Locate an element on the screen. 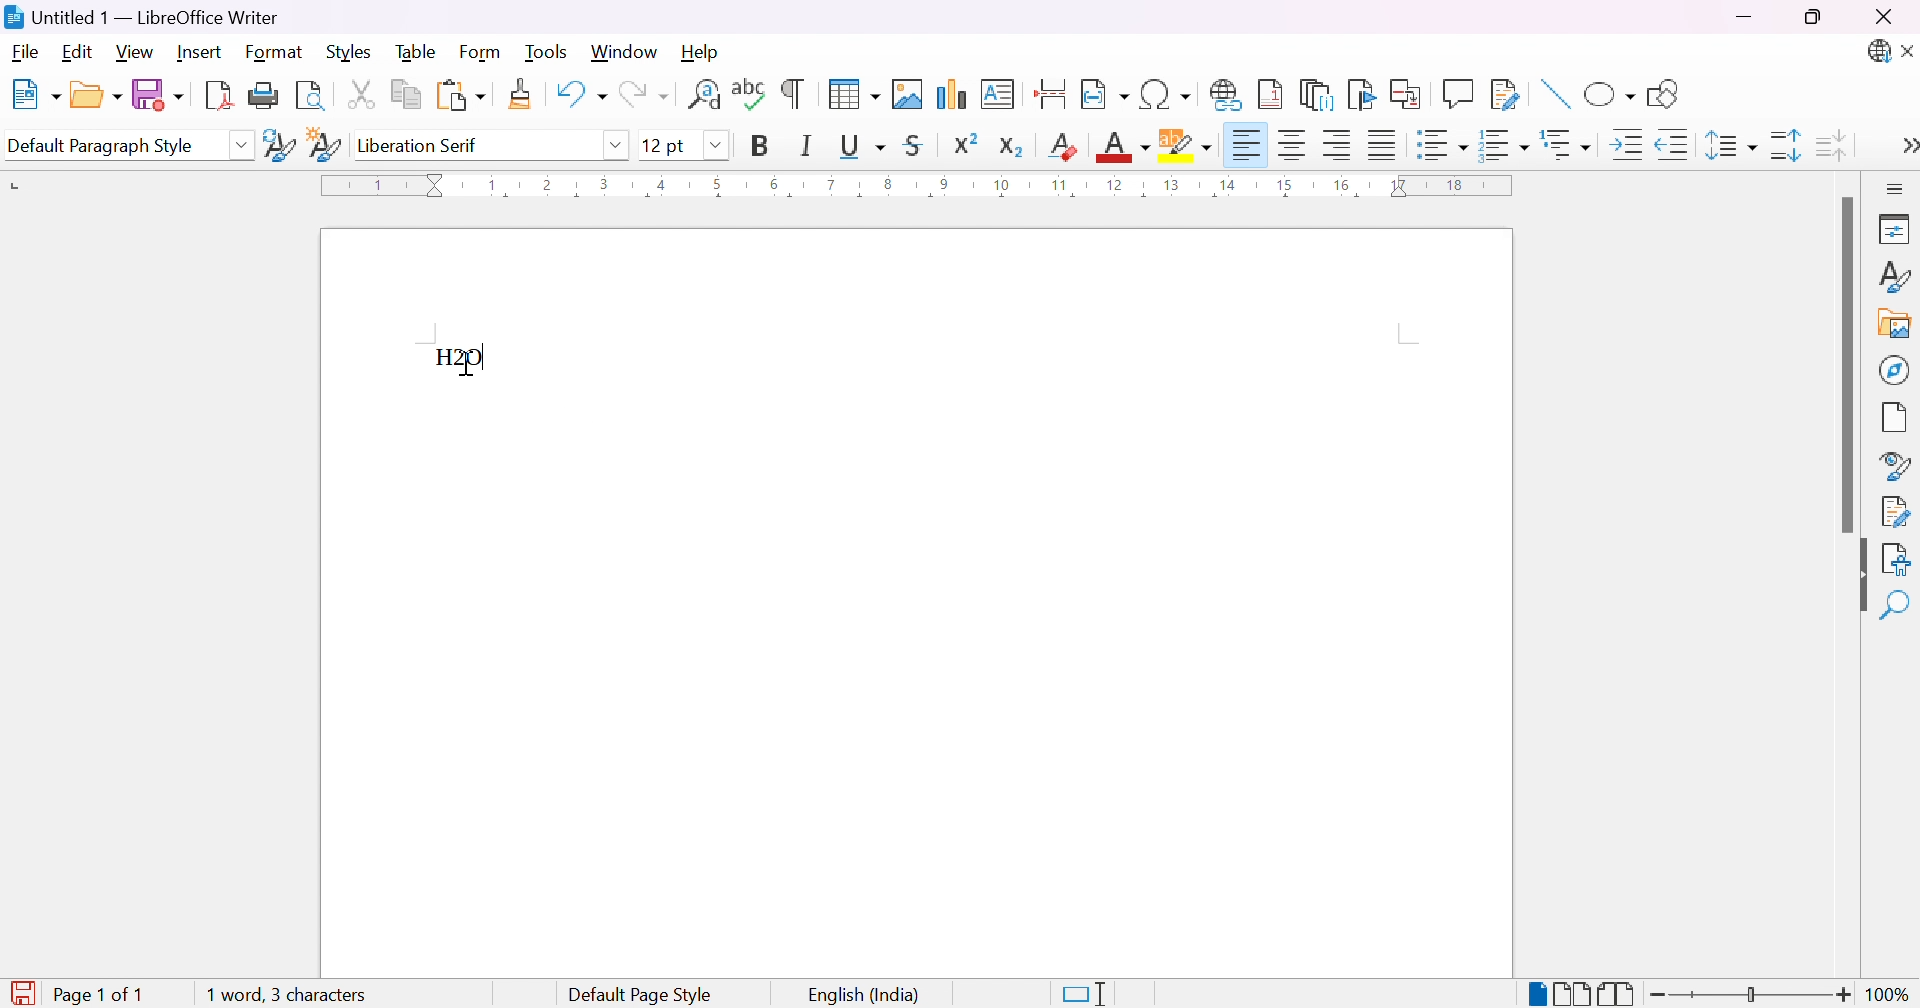 This screenshot has height=1008, width=1920. Untitled 1 - LibreOffice Writer is located at coordinates (139, 17).